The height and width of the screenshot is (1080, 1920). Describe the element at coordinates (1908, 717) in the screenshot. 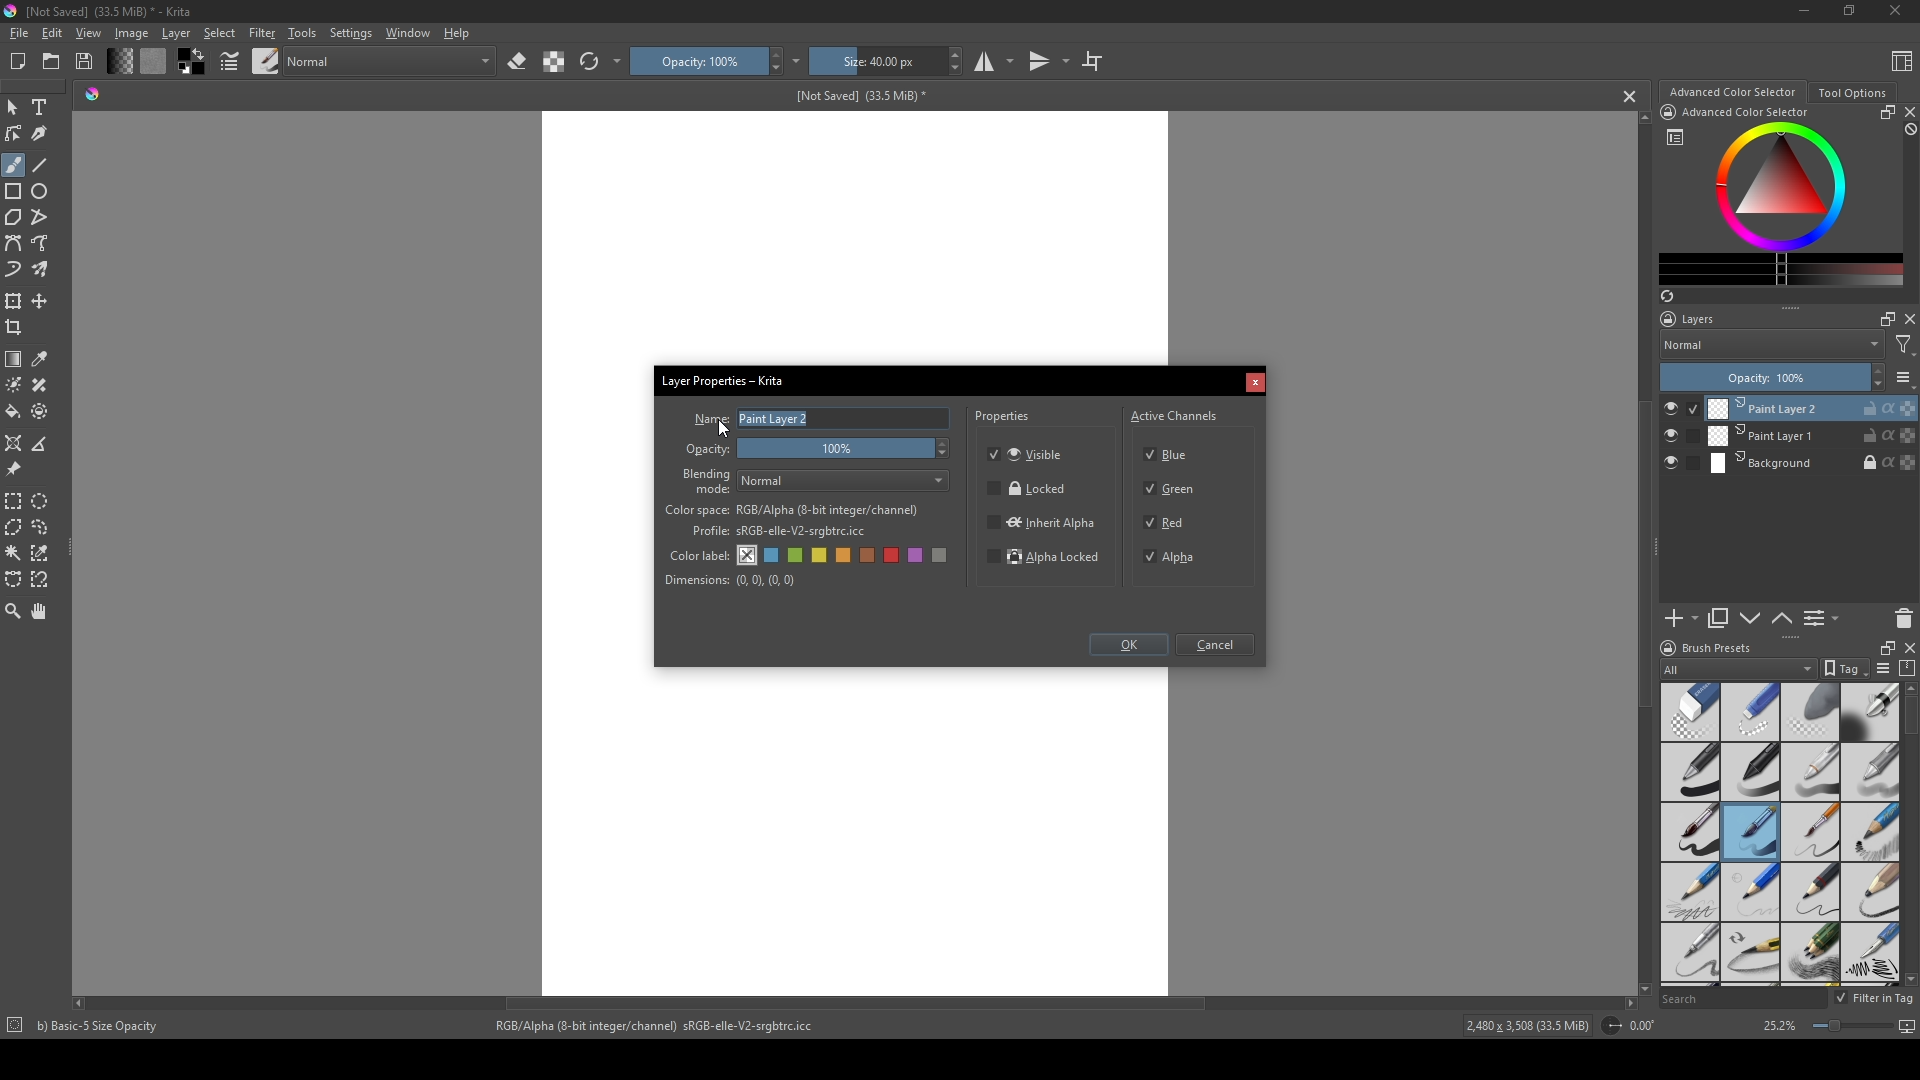

I see `scroll bar` at that location.